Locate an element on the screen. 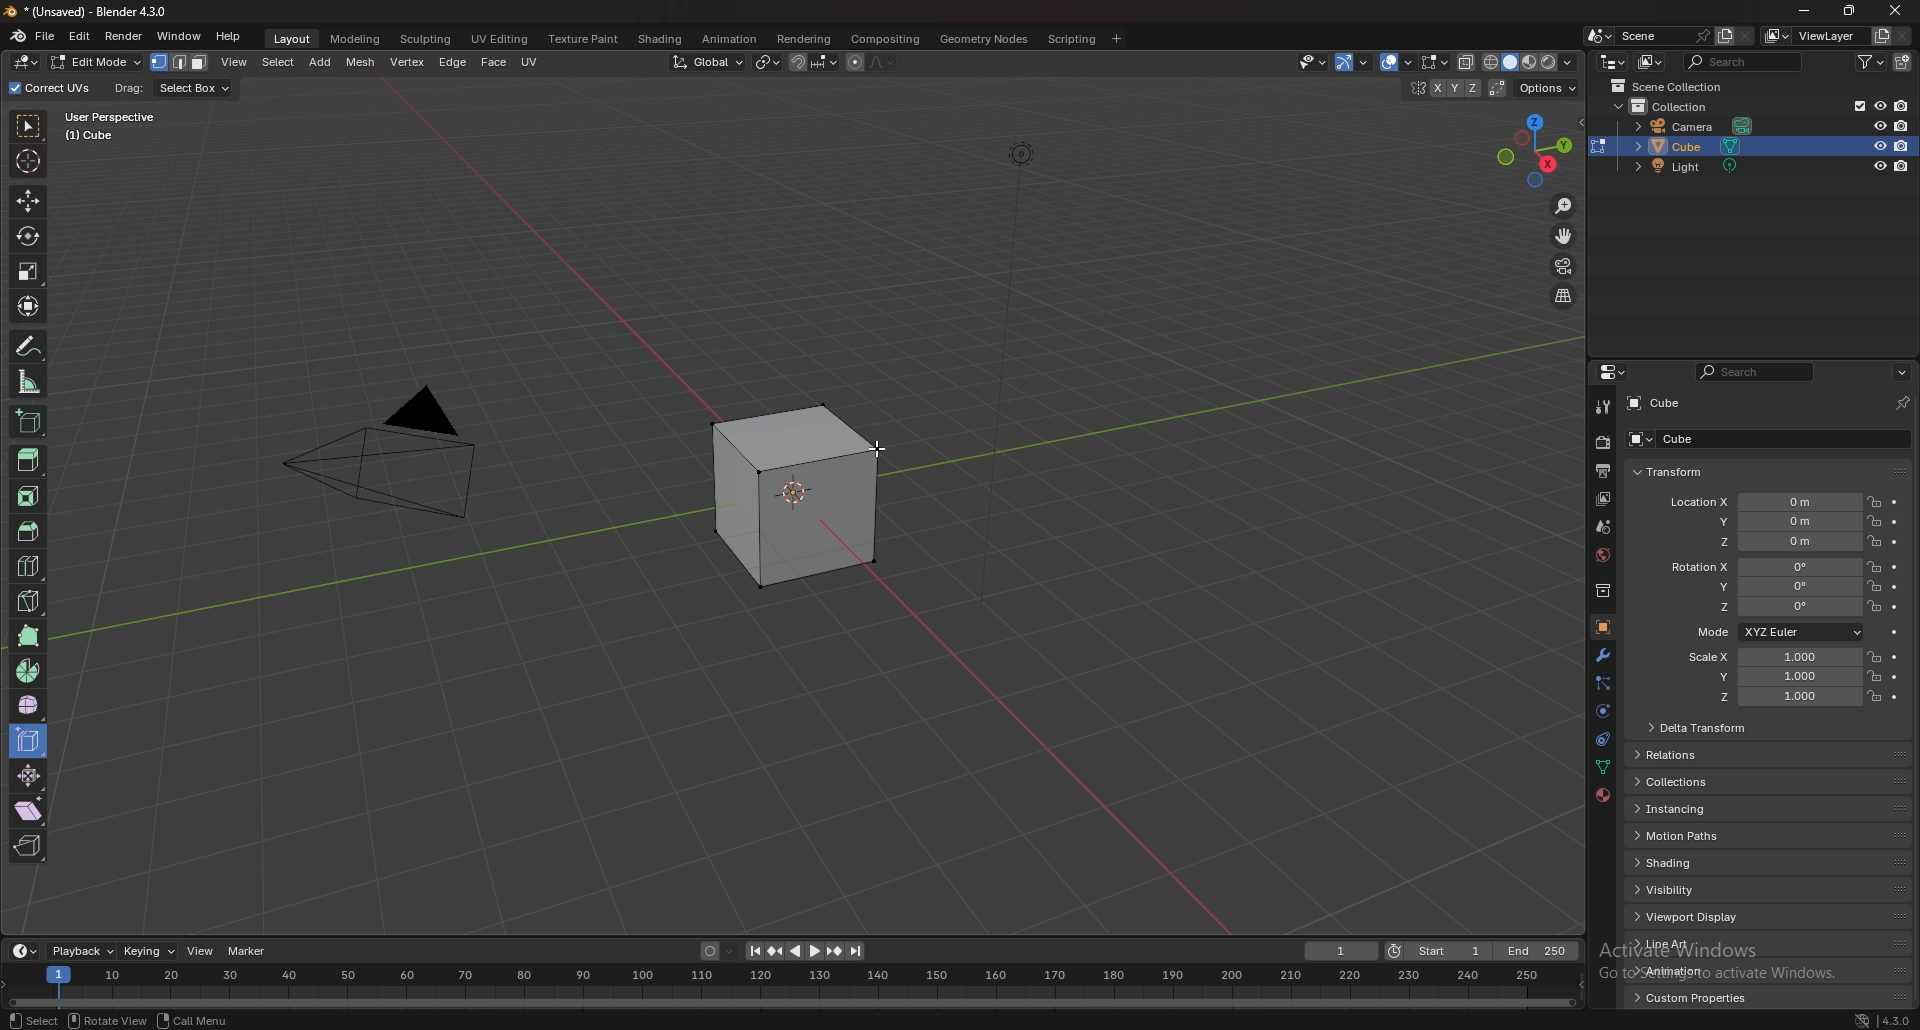 This screenshot has width=1920, height=1030. cube is located at coordinates (1754, 146).